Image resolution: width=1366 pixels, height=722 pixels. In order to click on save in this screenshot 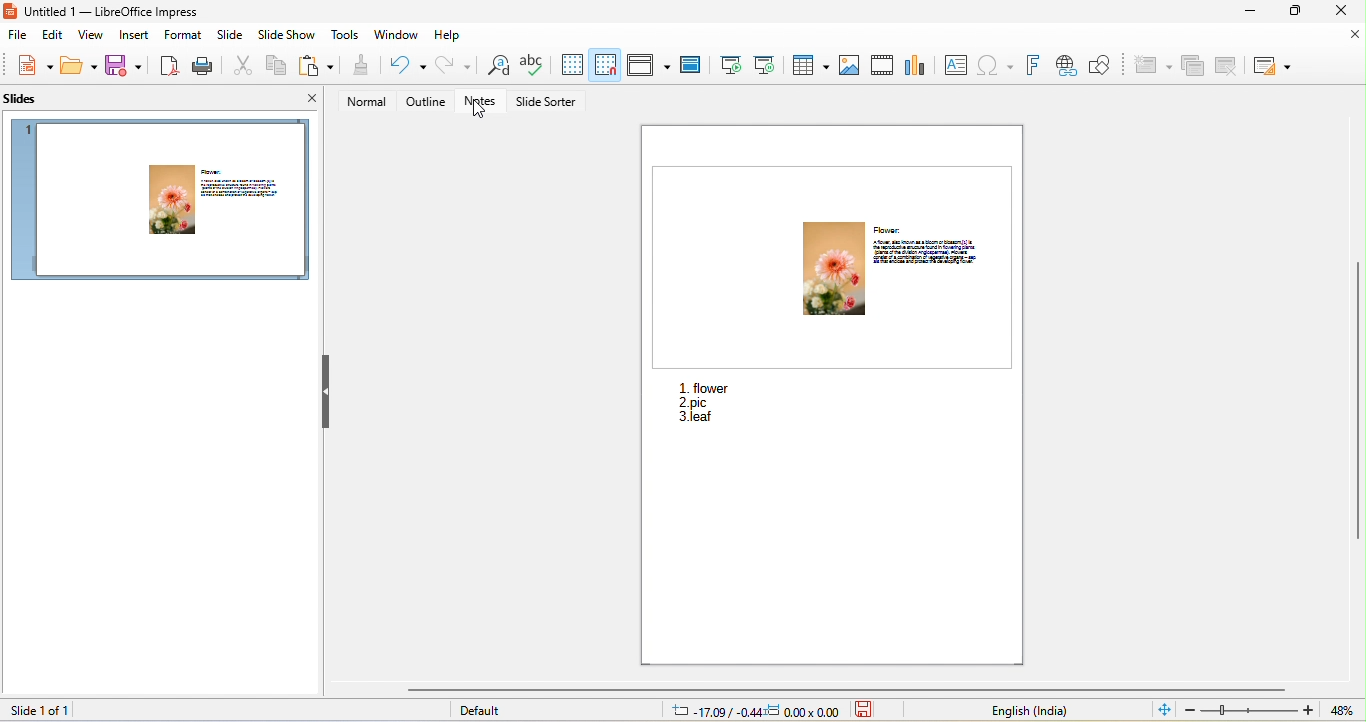, I will do `click(128, 65)`.